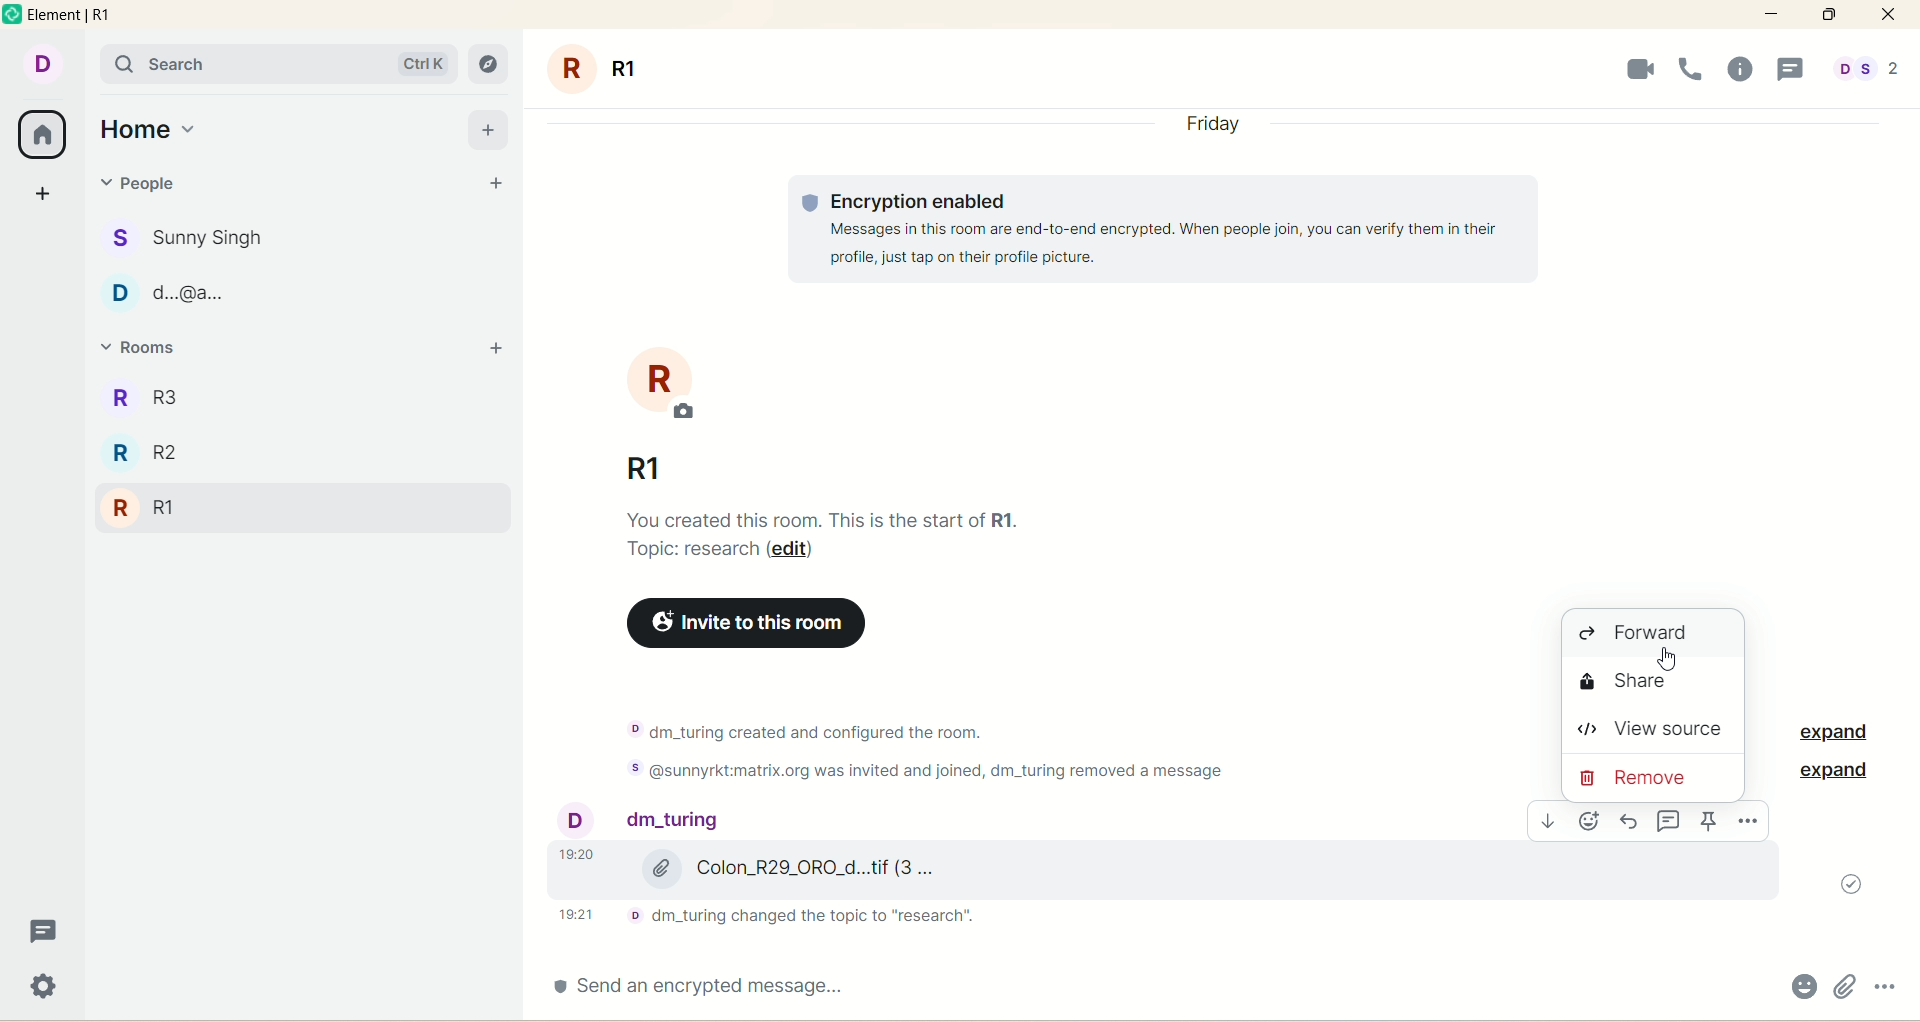  I want to click on pin, so click(1712, 817).